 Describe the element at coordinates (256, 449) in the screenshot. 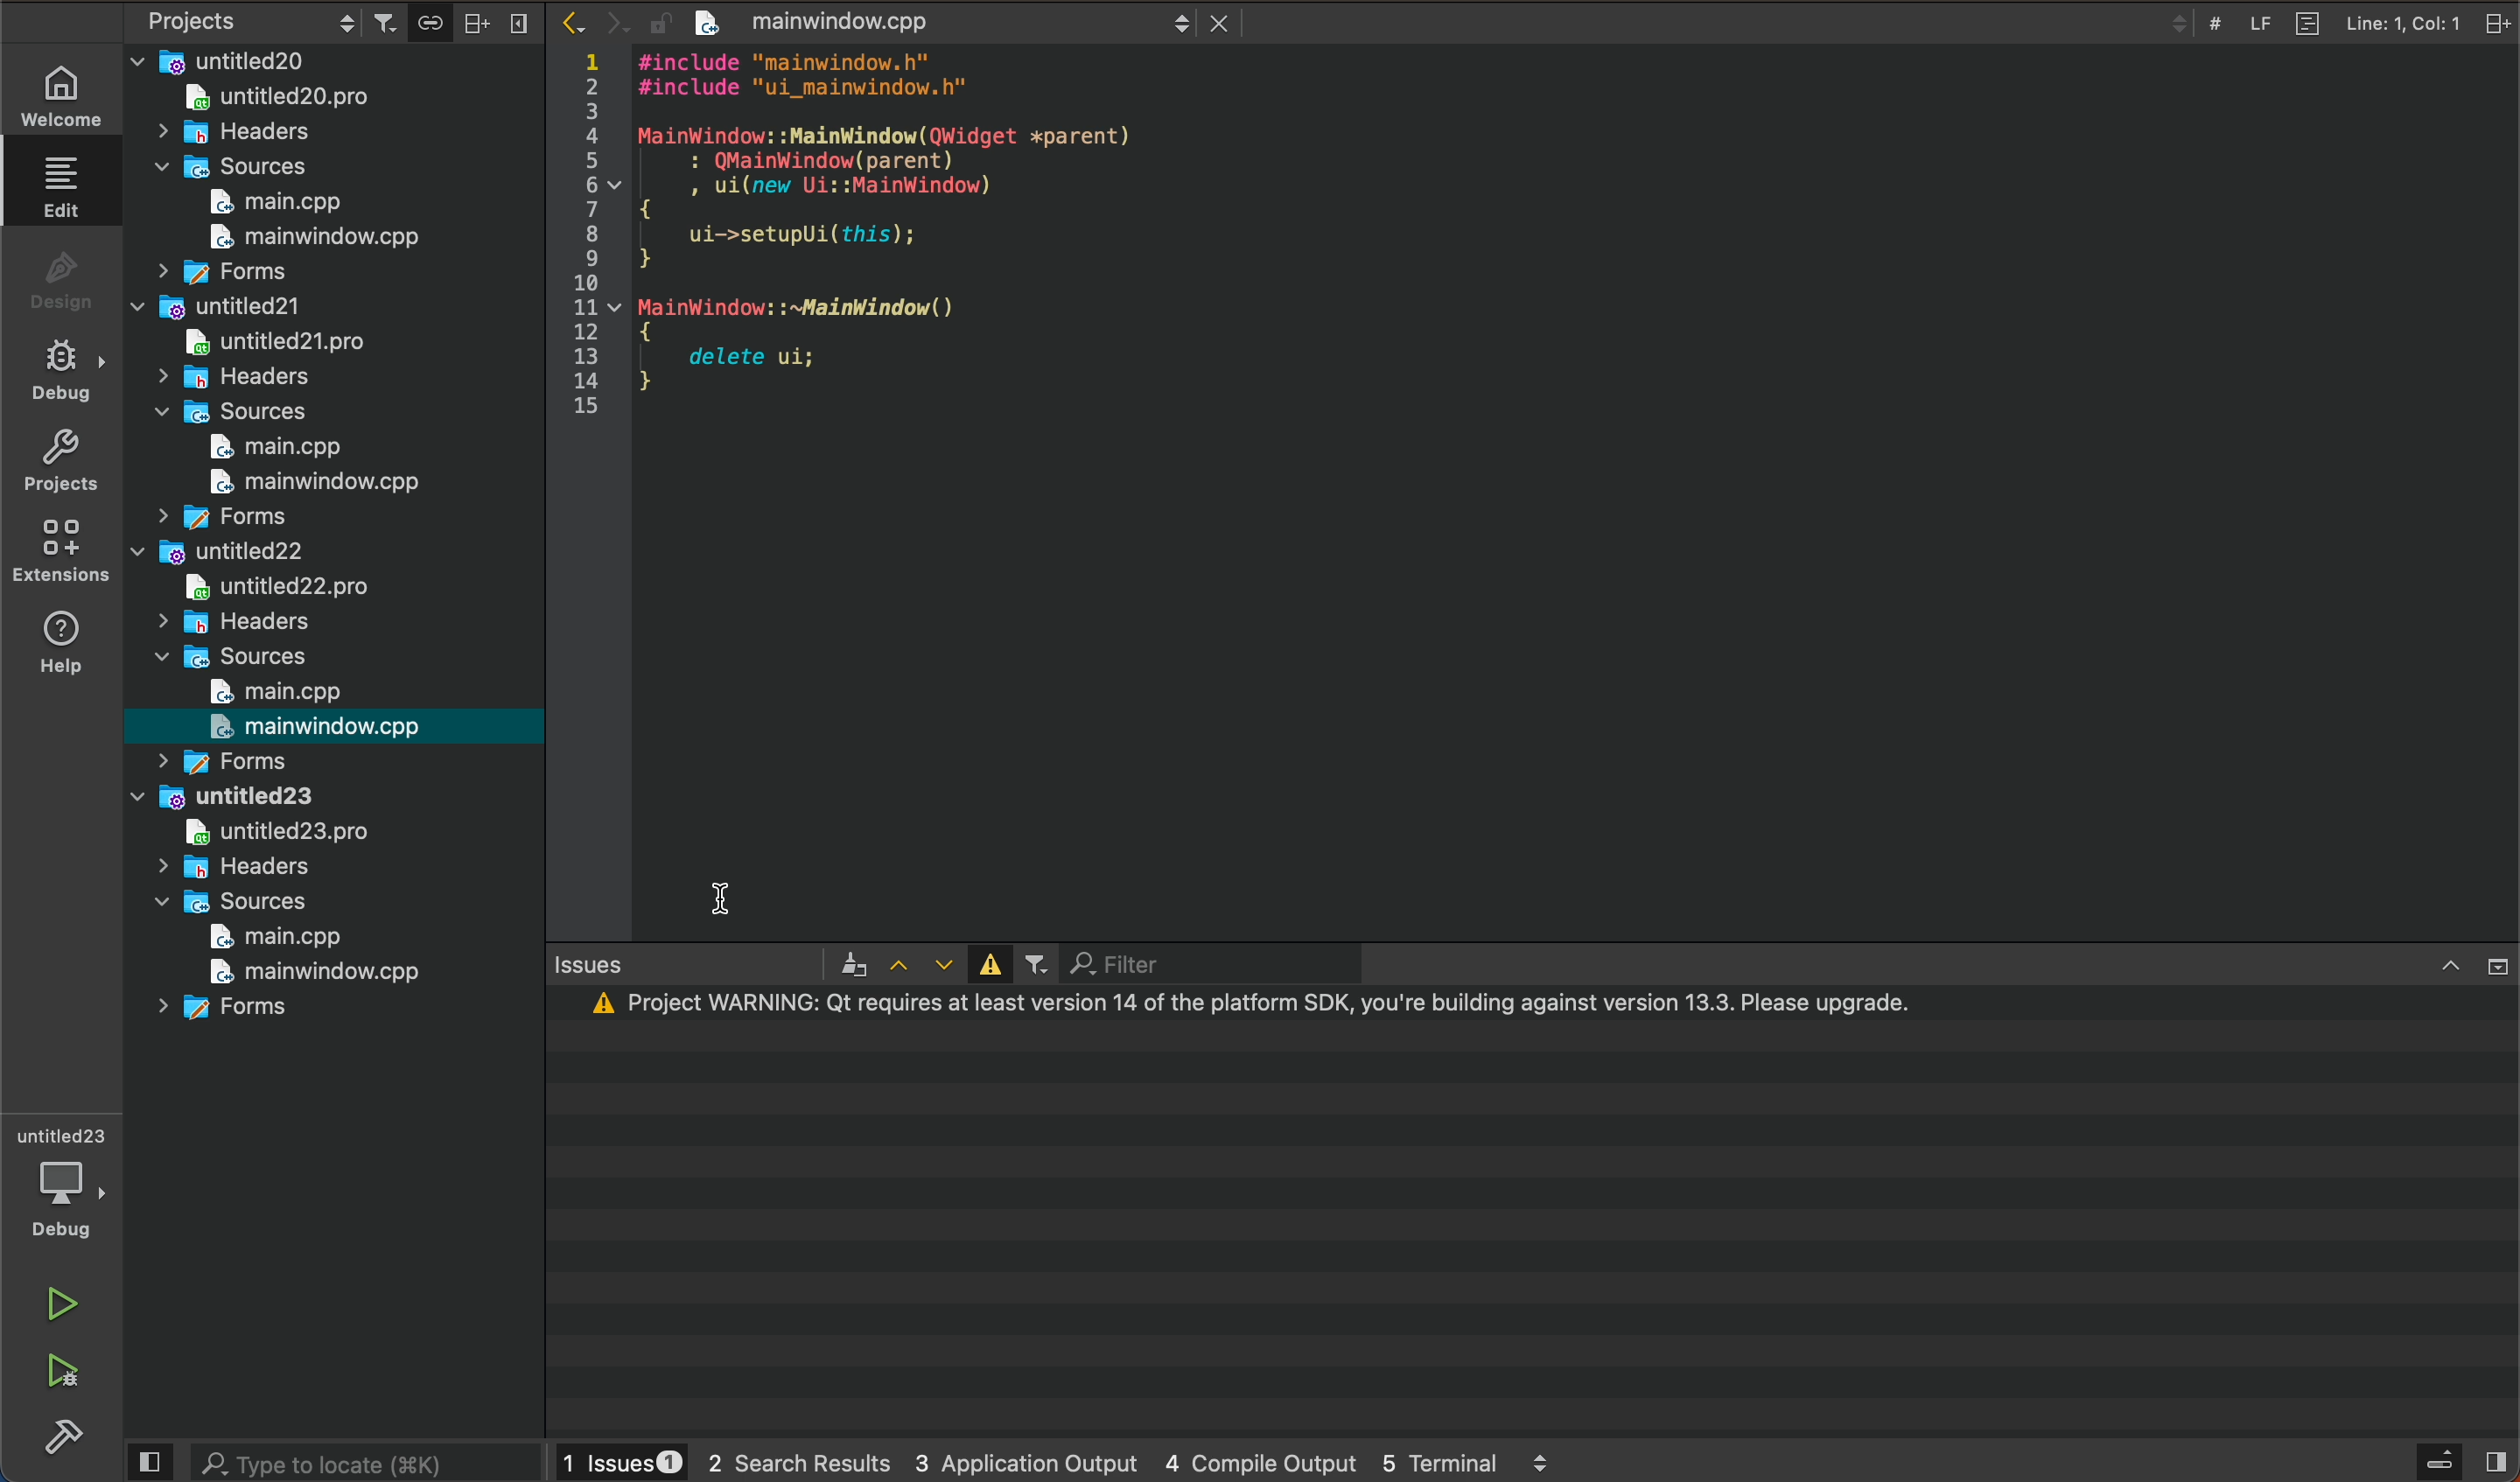

I see `main.cpp` at that location.